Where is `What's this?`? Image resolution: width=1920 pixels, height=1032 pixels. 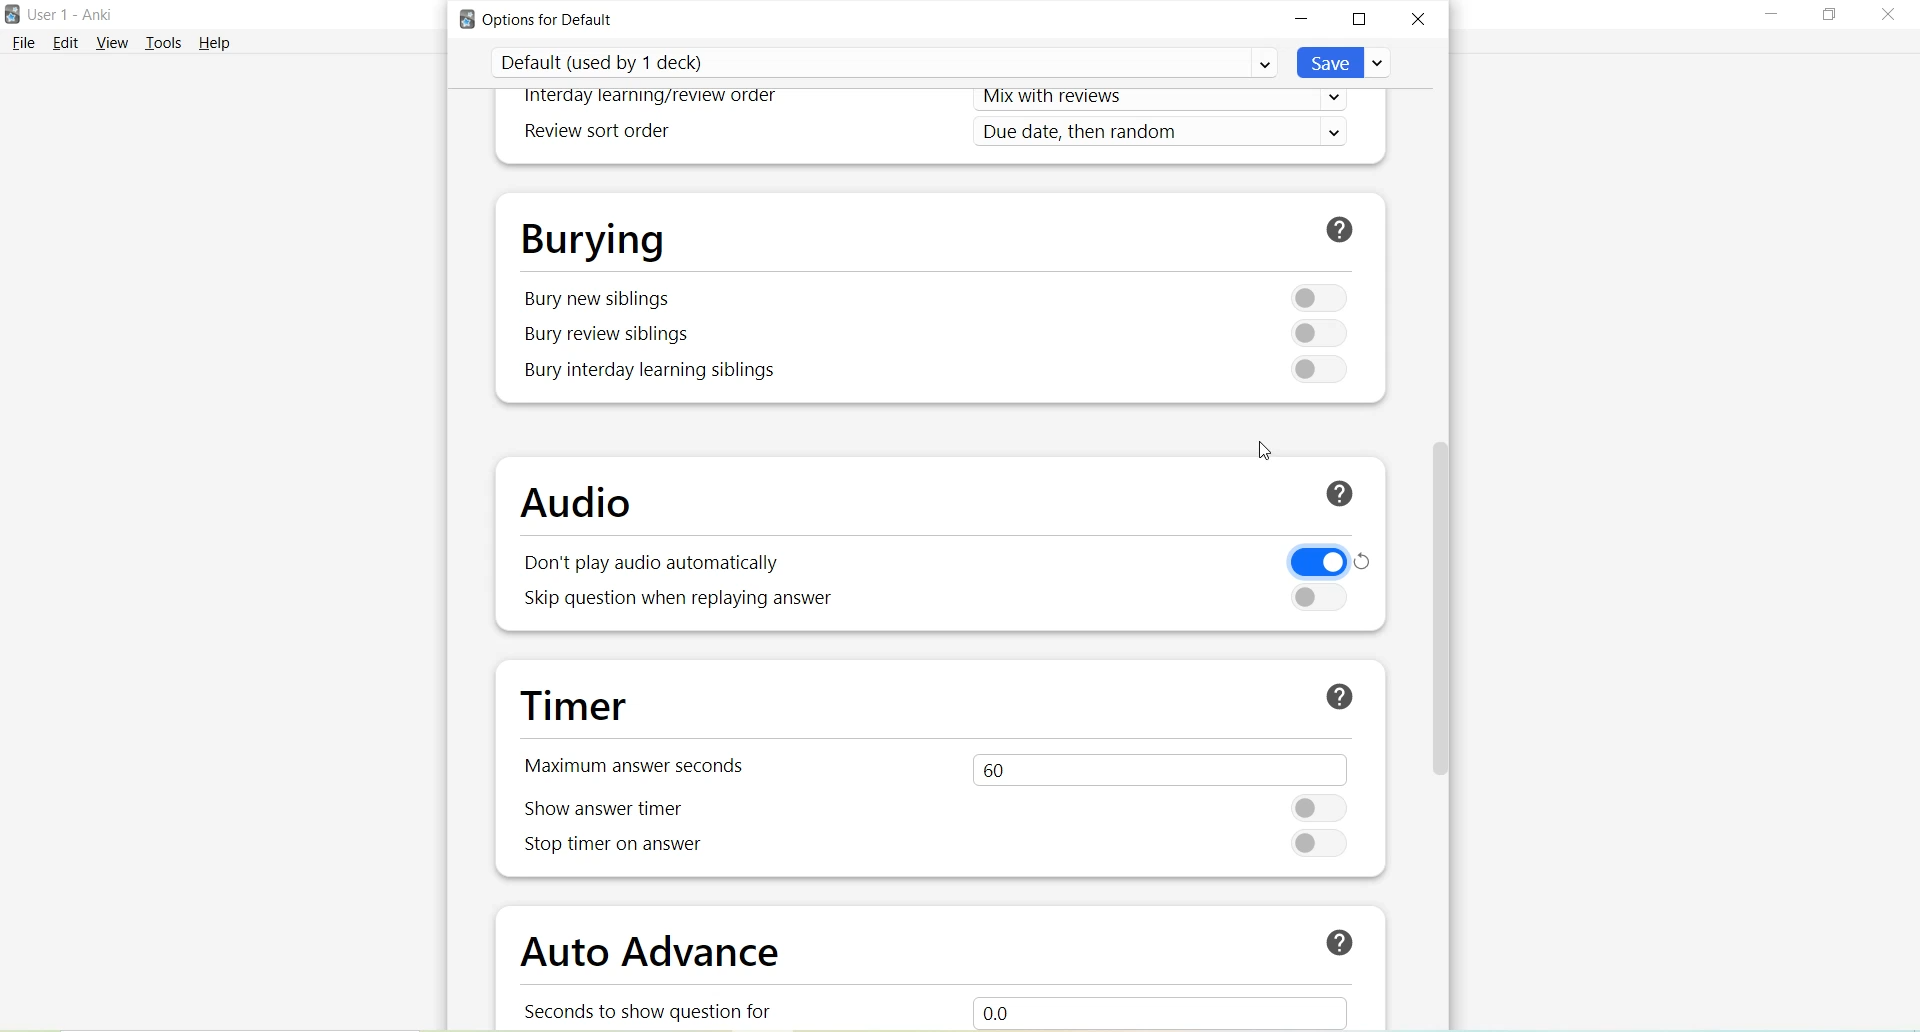
What's this? is located at coordinates (1335, 496).